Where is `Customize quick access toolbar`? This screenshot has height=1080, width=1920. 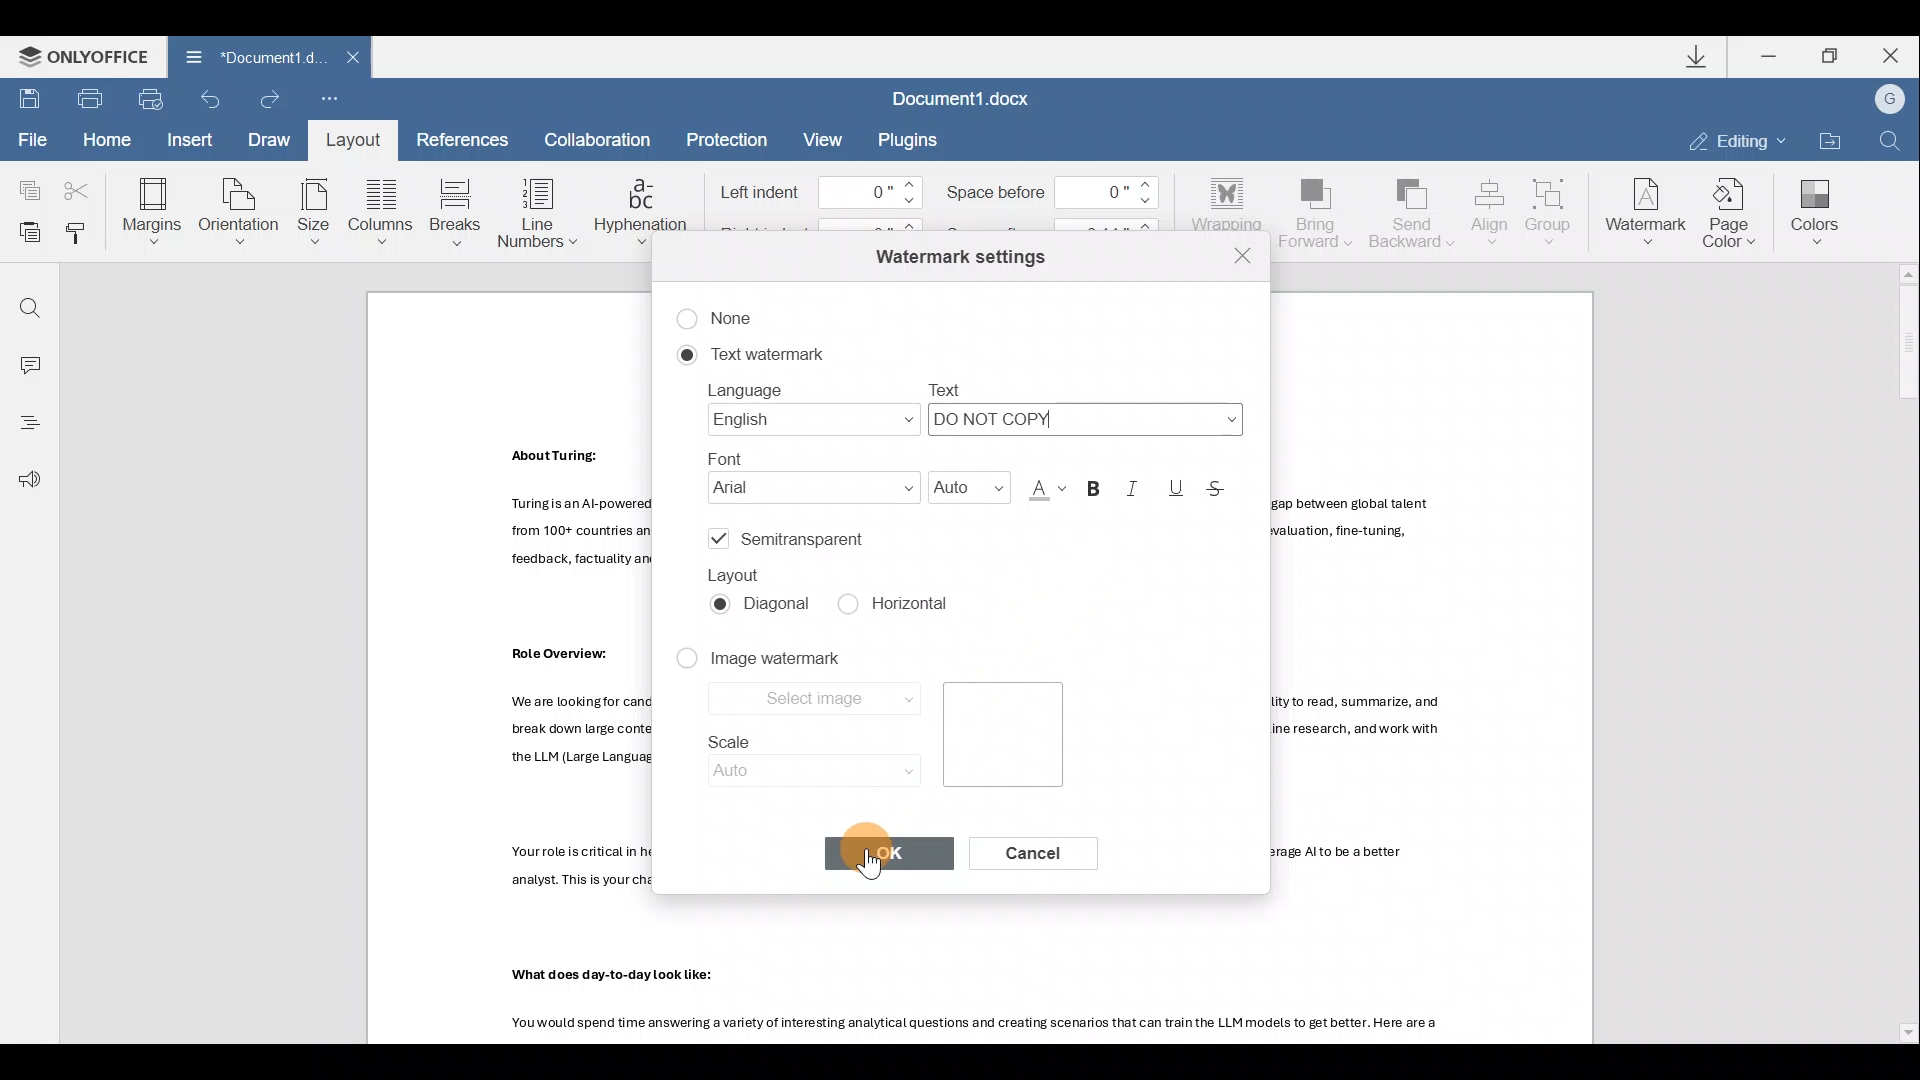 Customize quick access toolbar is located at coordinates (325, 100).